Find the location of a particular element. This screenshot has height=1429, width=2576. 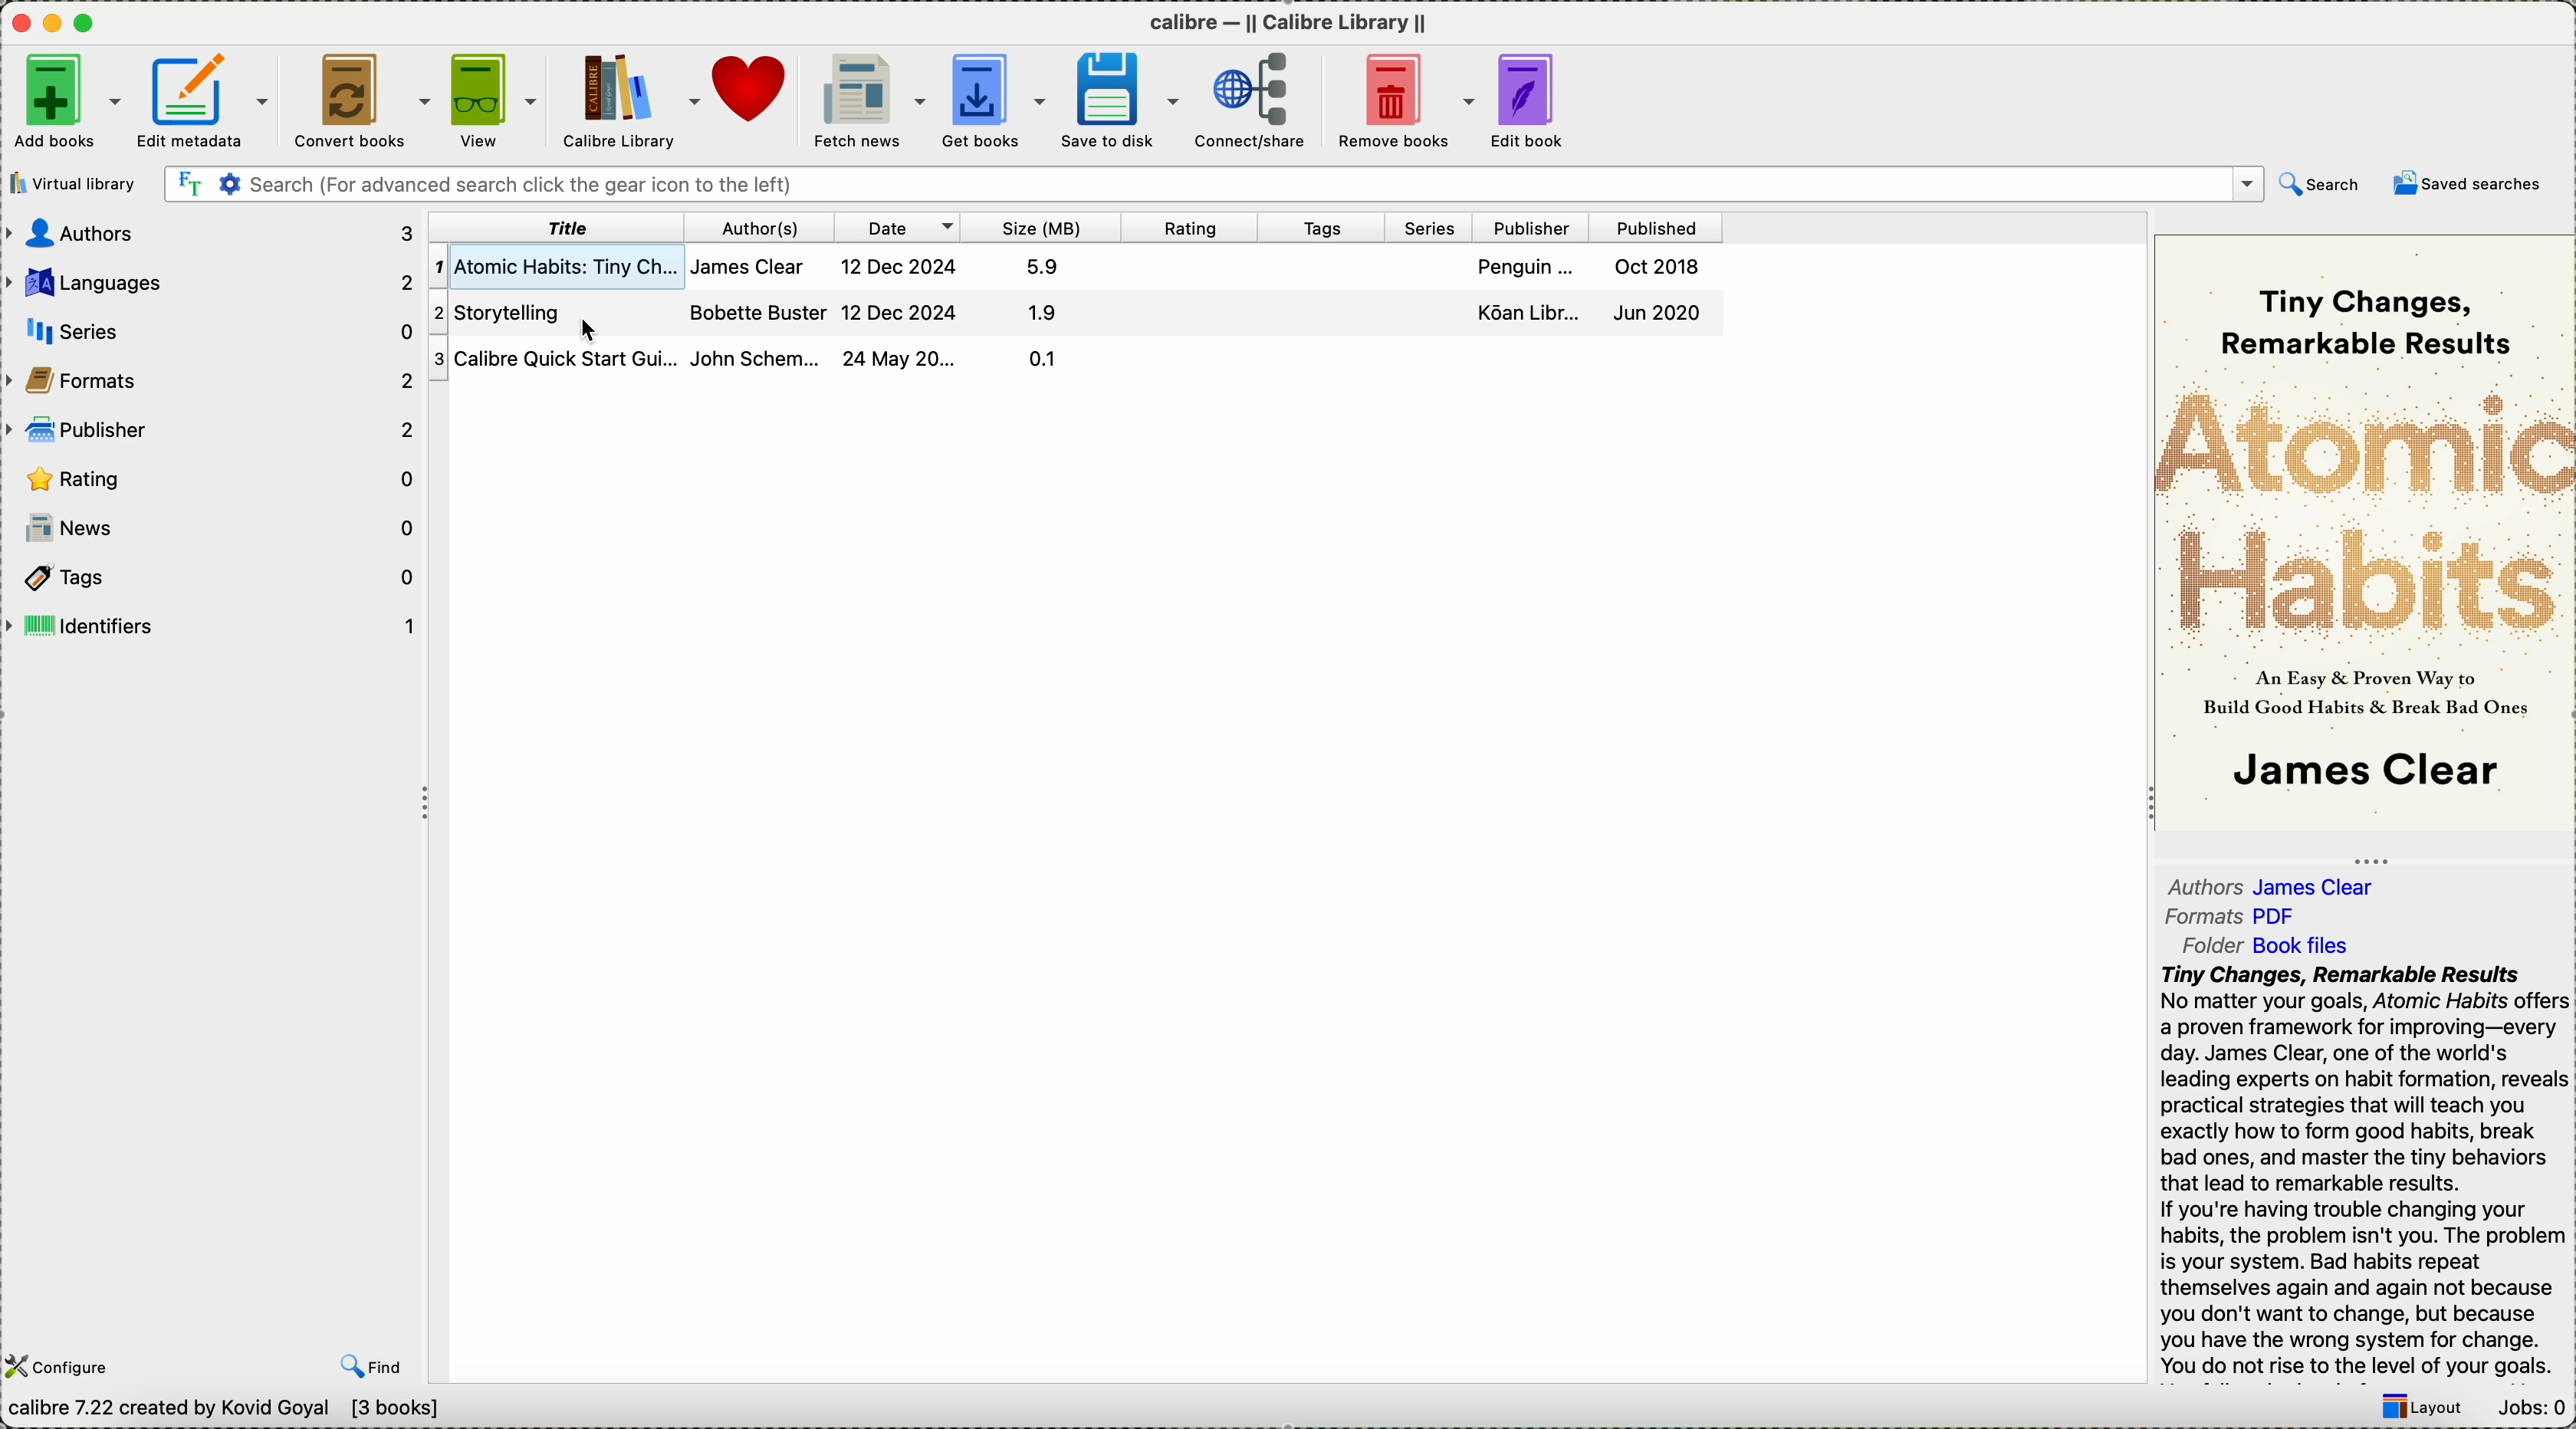

Cursor is located at coordinates (592, 331).